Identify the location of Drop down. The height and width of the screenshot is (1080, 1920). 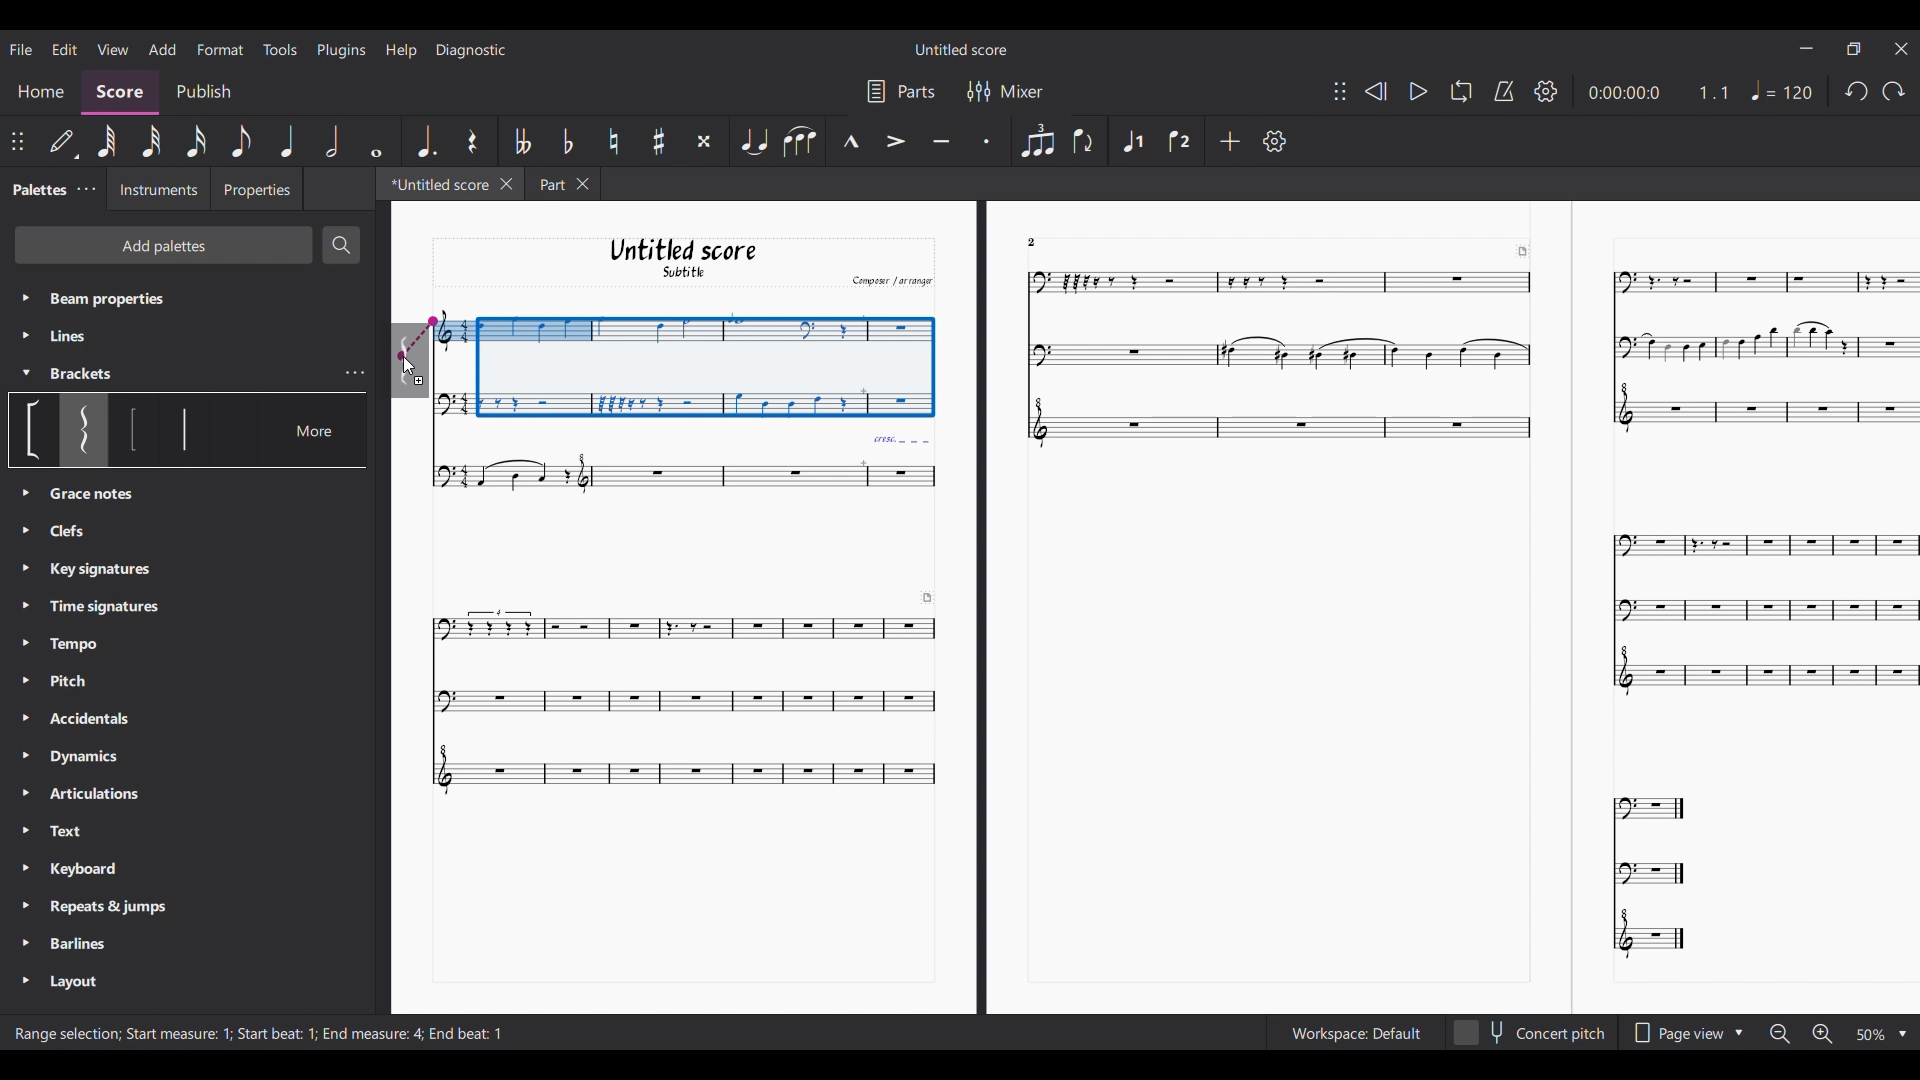
(1742, 1031).